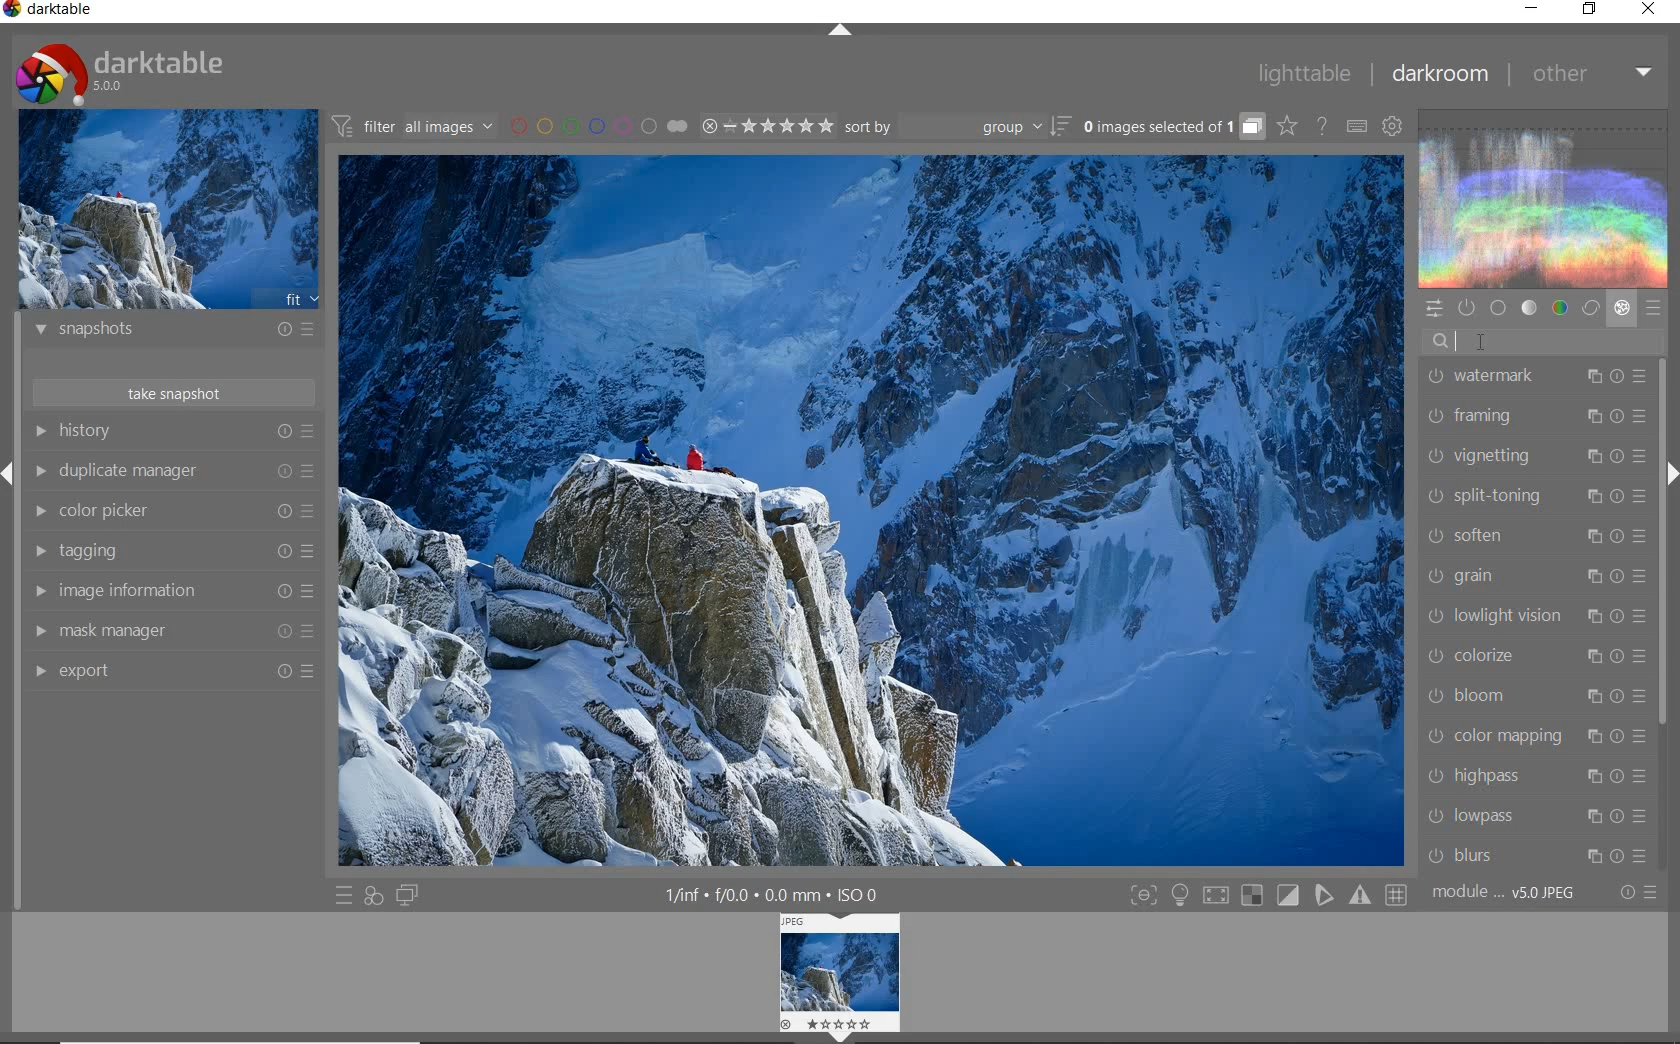 Image resolution: width=1680 pixels, height=1044 pixels. I want to click on quick access to presets, so click(344, 896).